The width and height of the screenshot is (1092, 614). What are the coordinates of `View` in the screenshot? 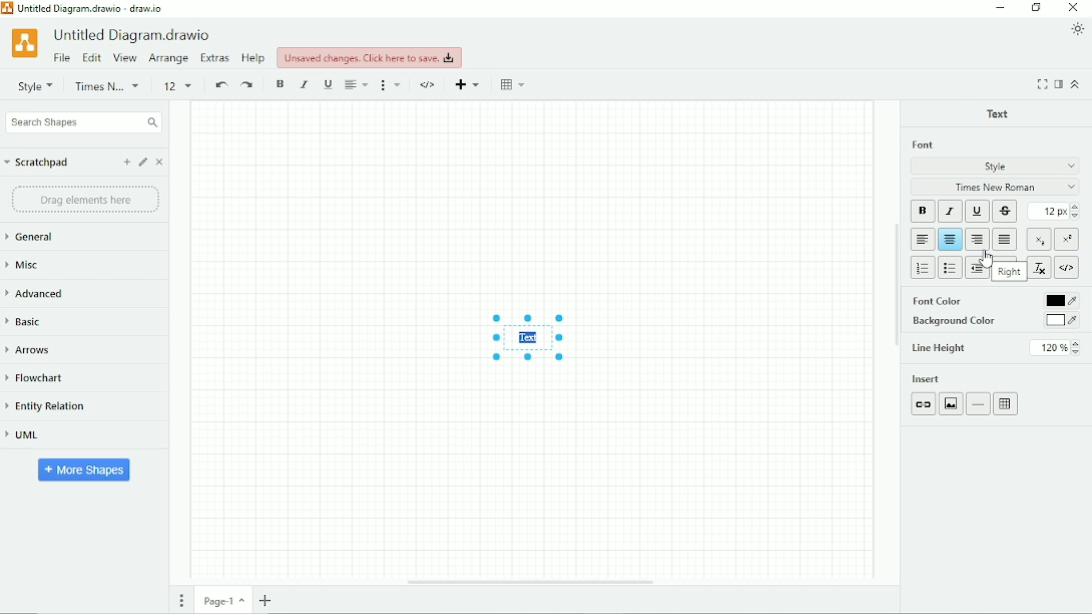 It's located at (126, 57).